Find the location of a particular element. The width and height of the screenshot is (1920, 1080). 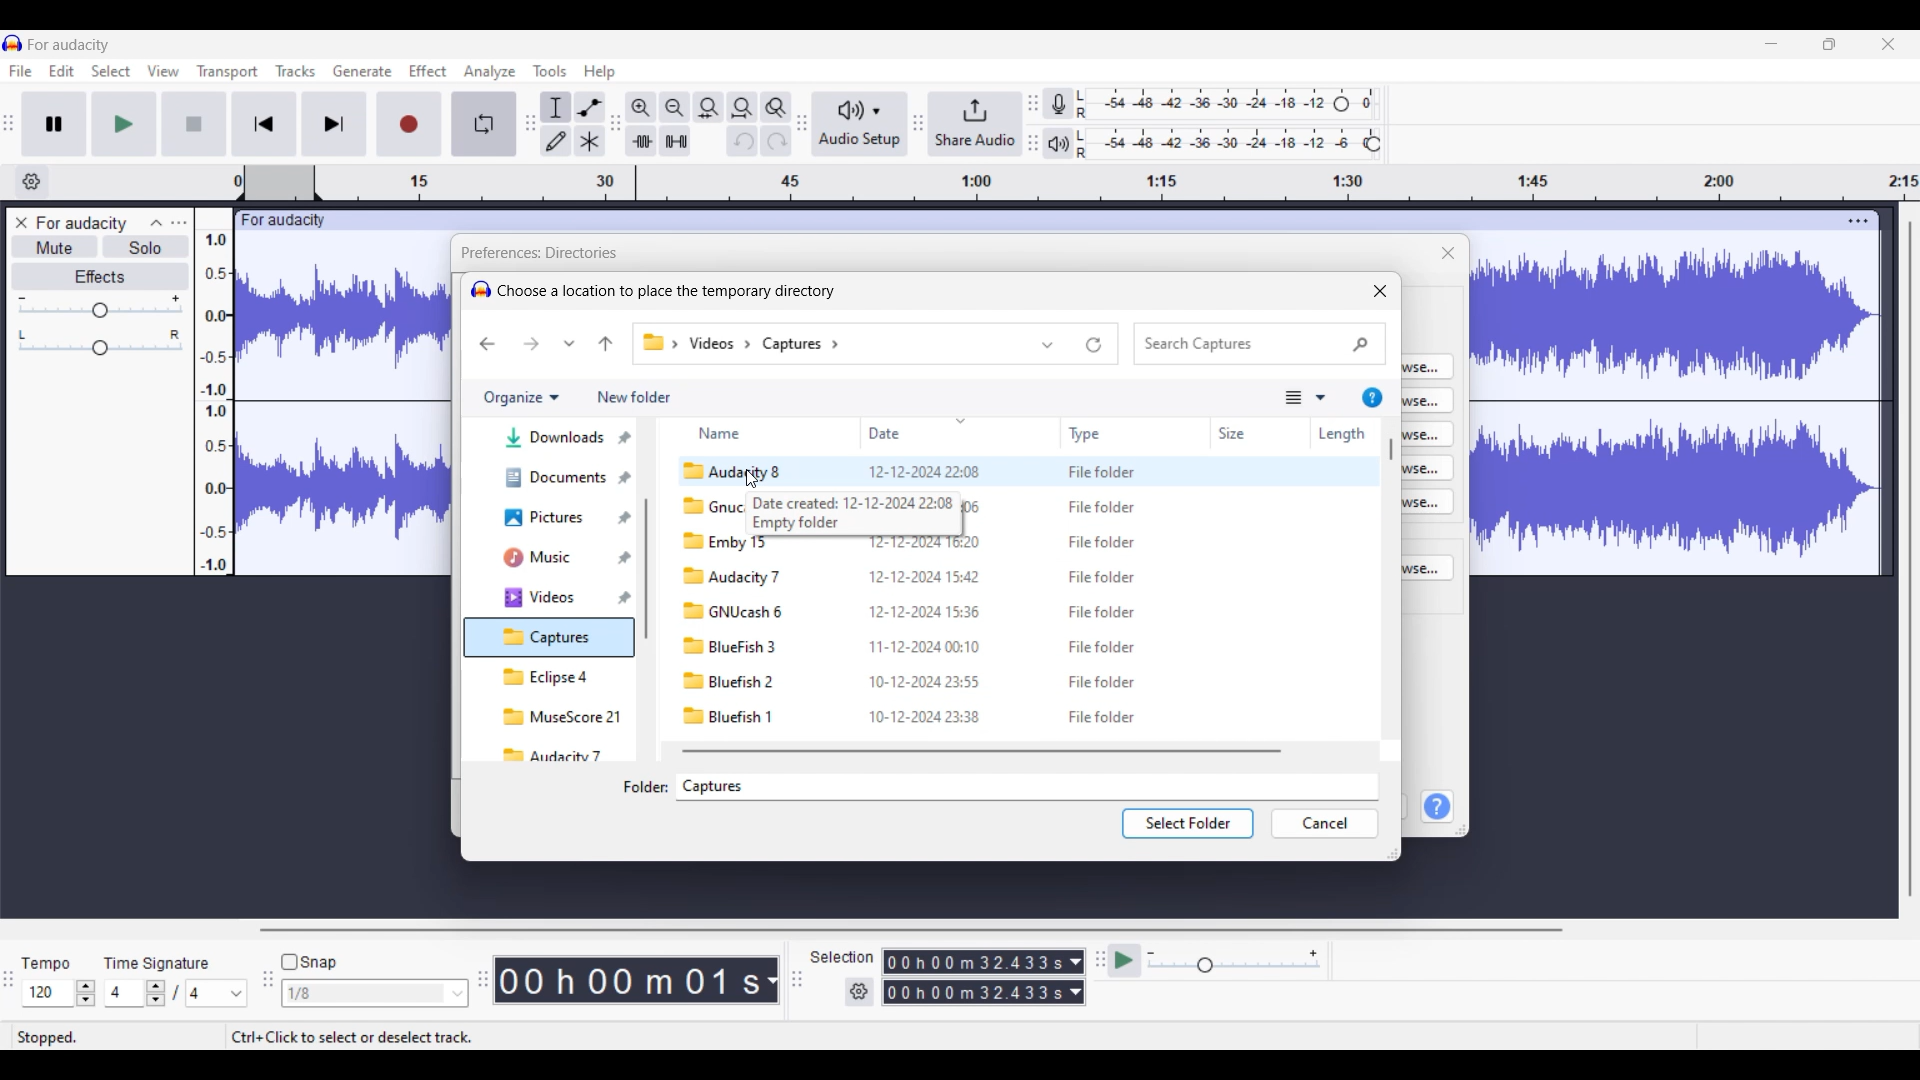

timestamp is located at coordinates (1077, 183).